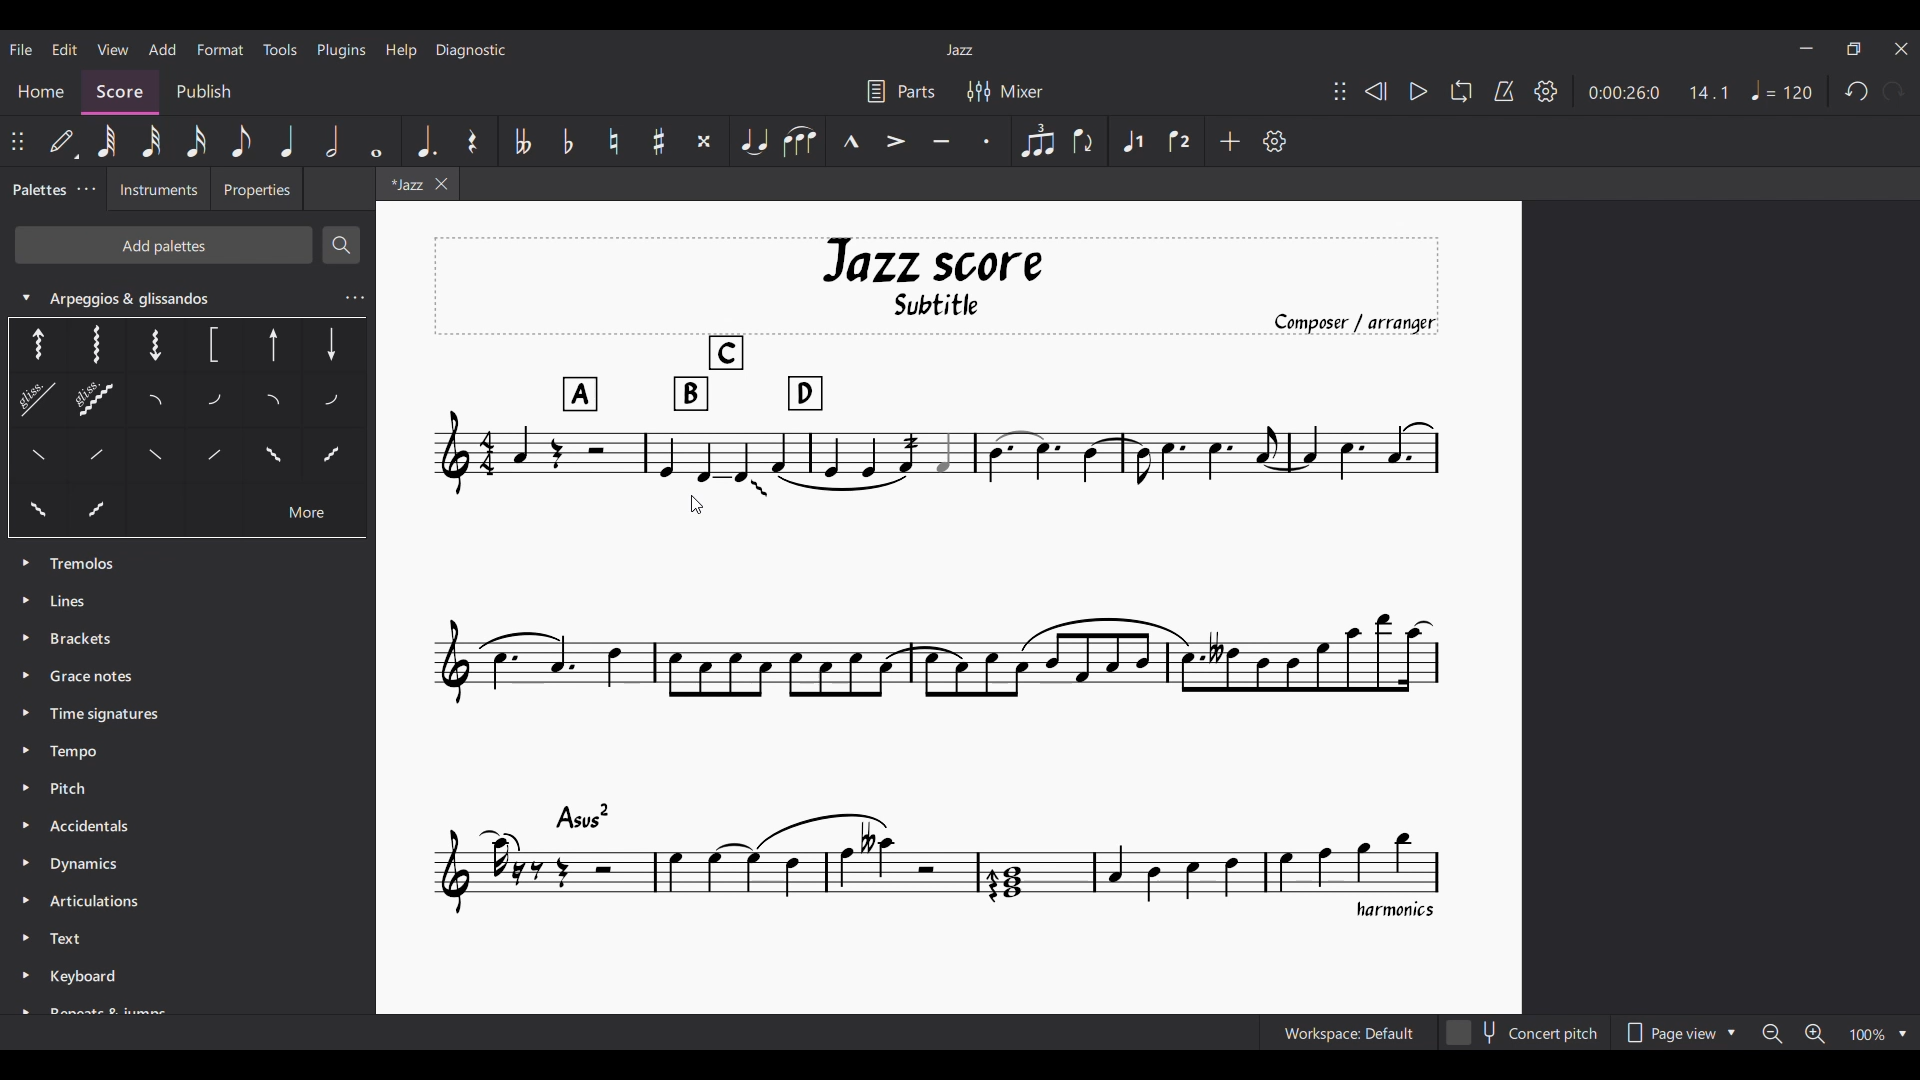  I want to click on Accidentals, so click(100, 822).